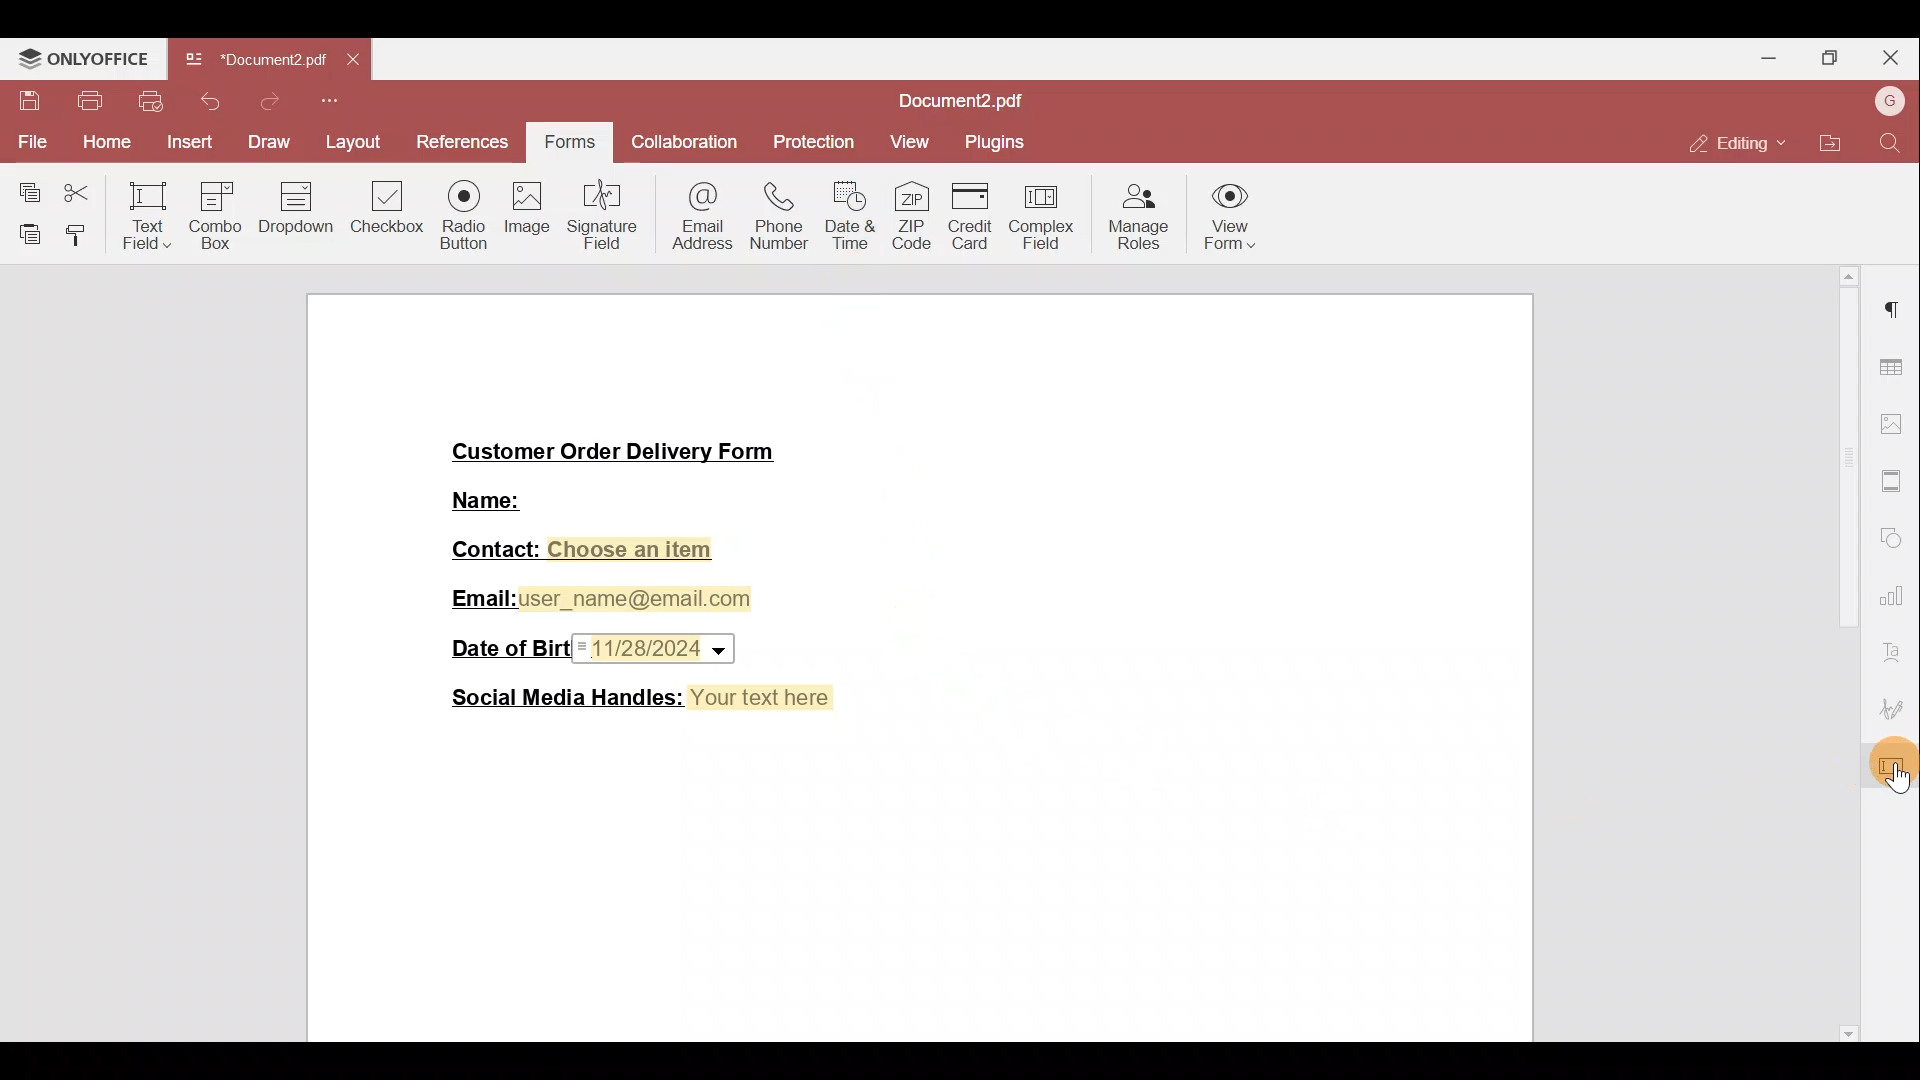 The height and width of the screenshot is (1080, 1920). What do you see at coordinates (80, 232) in the screenshot?
I see `Copy style` at bounding box center [80, 232].